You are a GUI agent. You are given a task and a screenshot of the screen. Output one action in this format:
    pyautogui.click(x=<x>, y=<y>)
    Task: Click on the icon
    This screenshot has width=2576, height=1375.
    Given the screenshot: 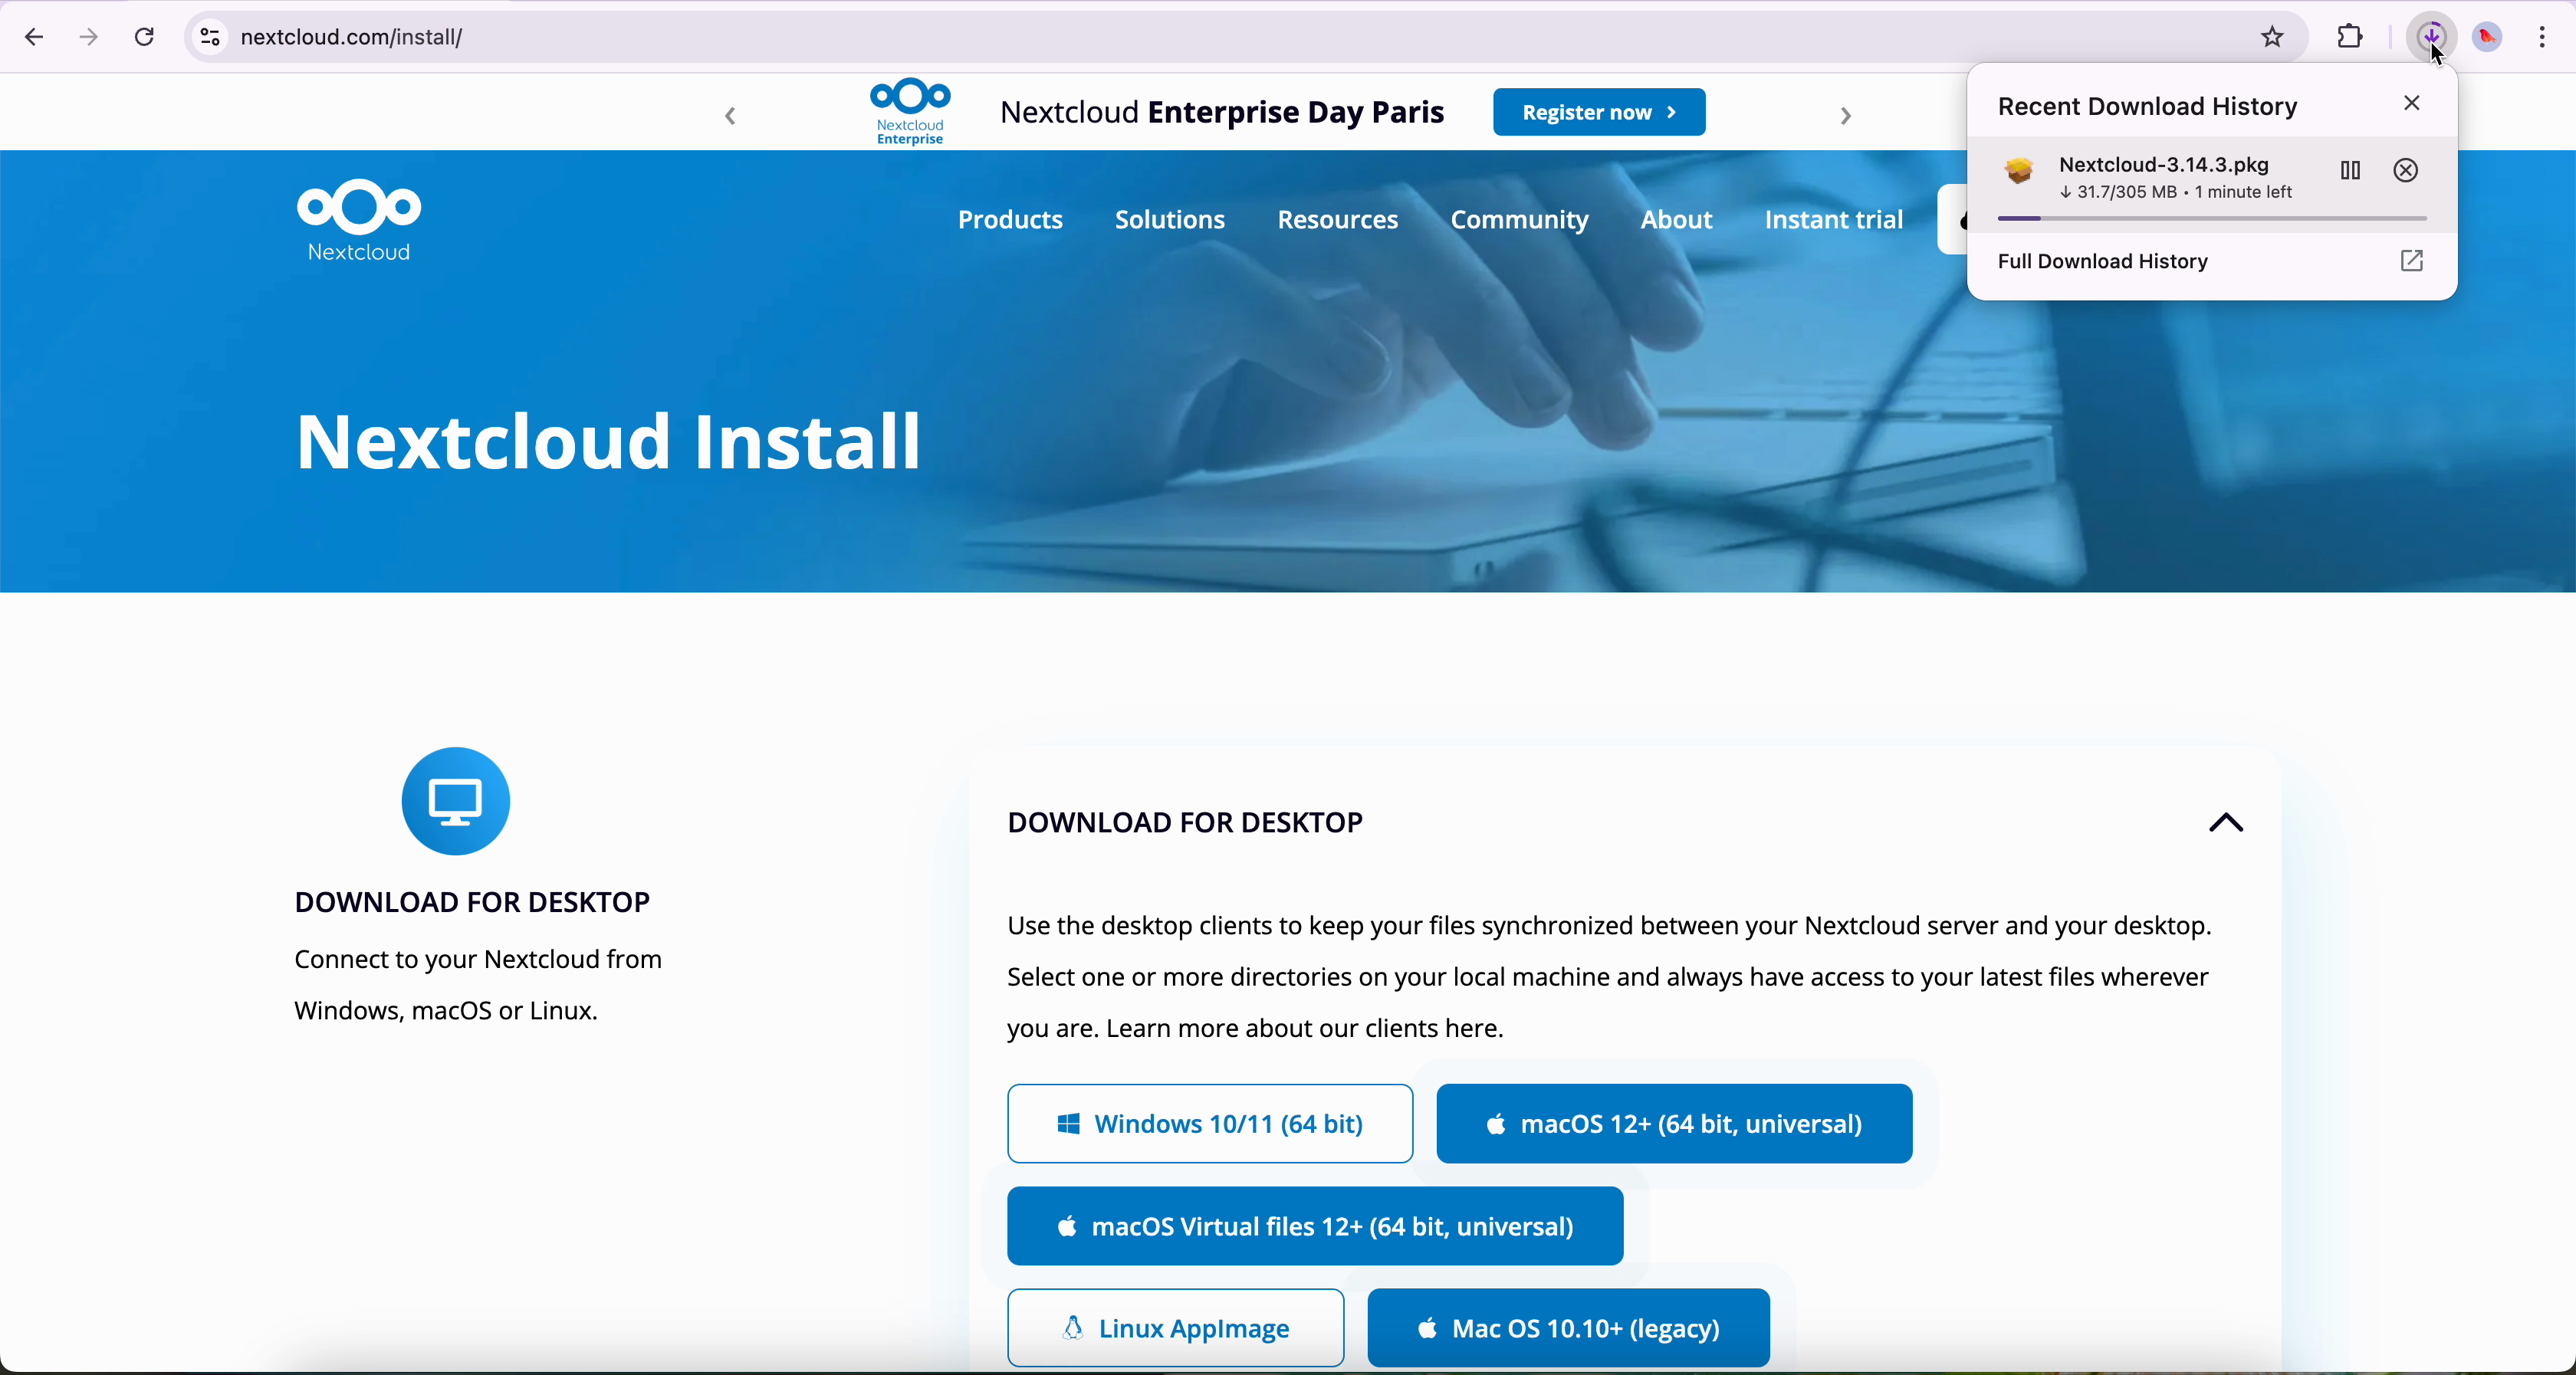 What is the action you would take?
    pyautogui.click(x=457, y=795)
    